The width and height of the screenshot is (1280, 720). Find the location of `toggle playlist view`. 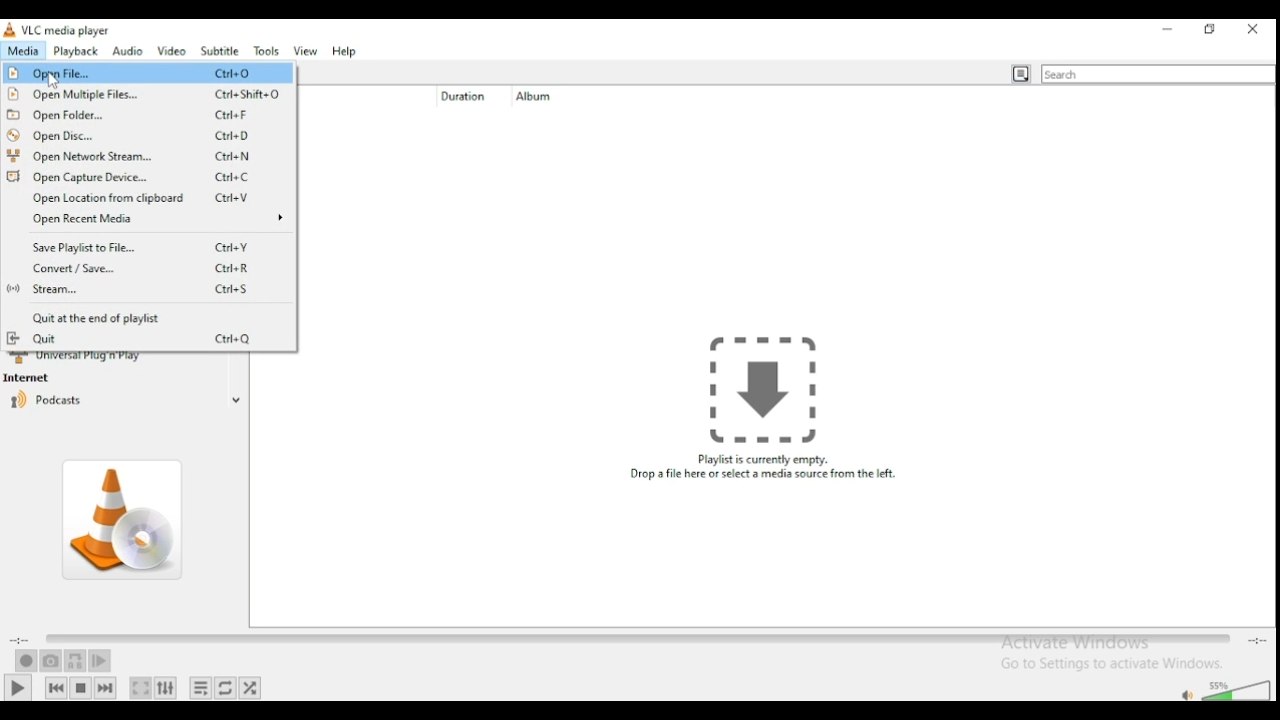

toggle playlist view is located at coordinates (1019, 73).